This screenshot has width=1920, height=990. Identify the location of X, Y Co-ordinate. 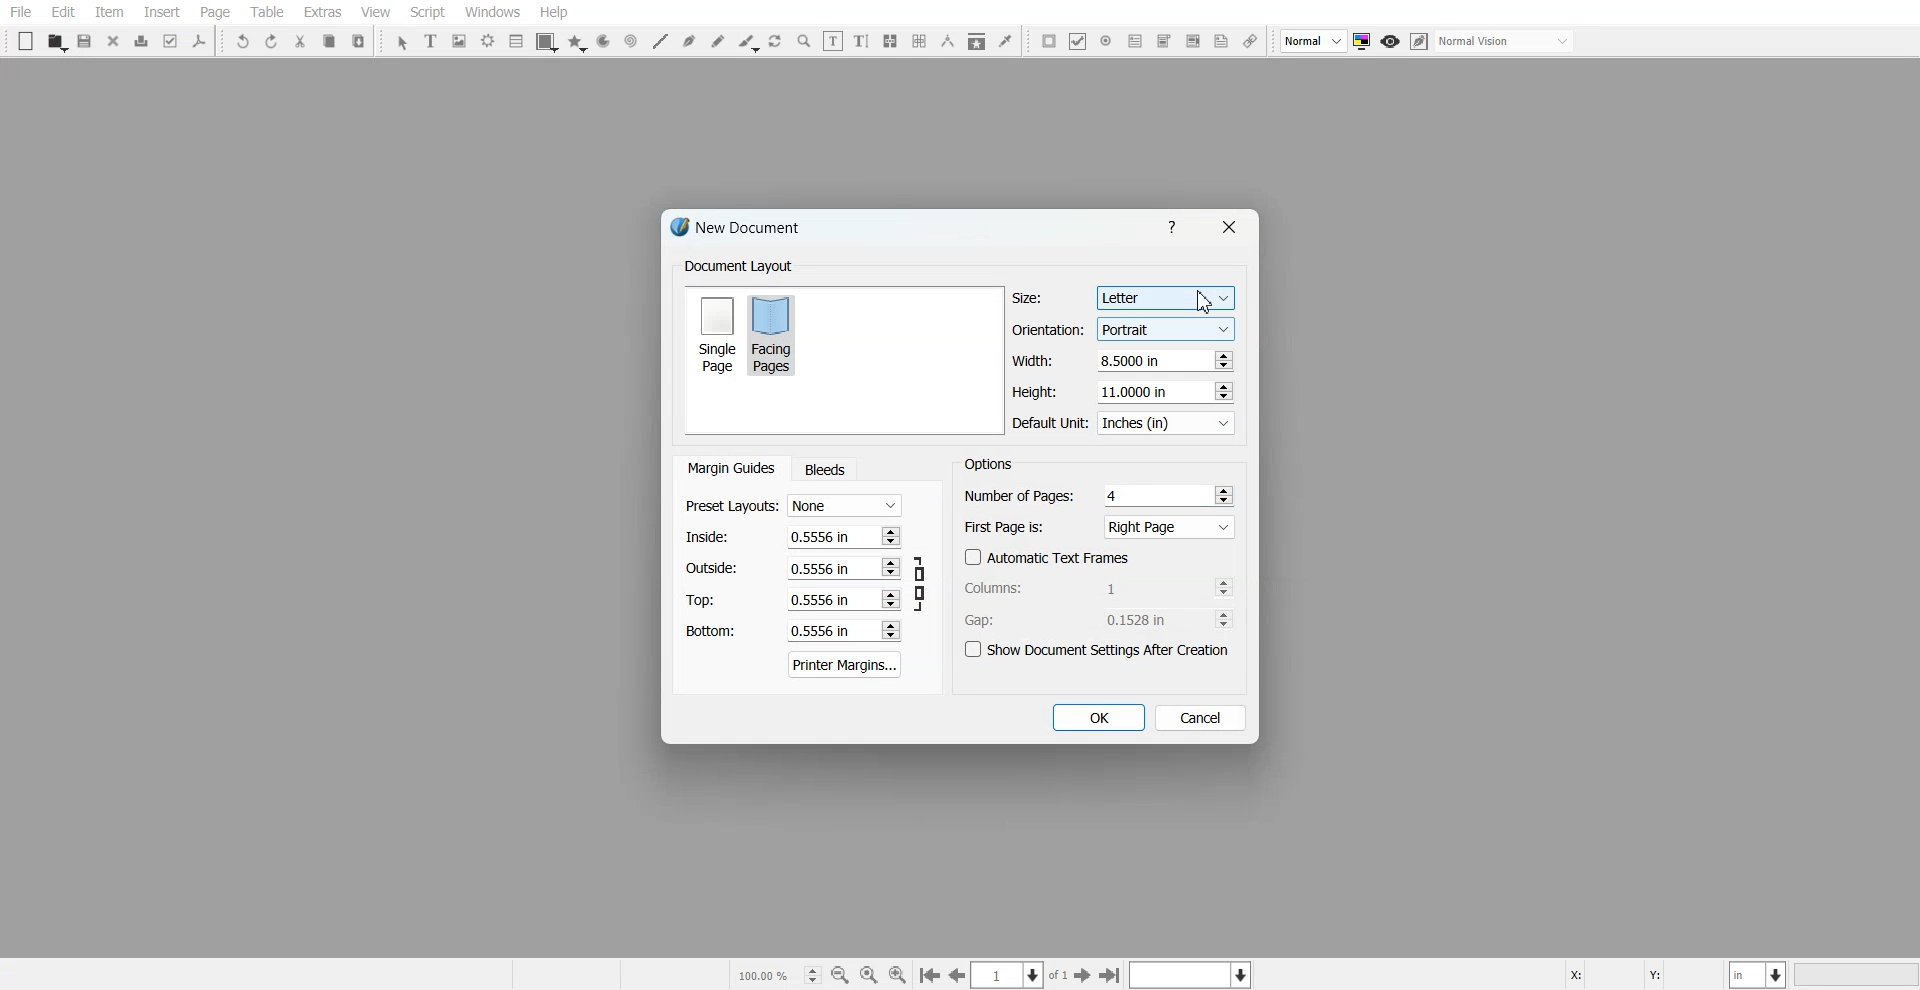
(1643, 973).